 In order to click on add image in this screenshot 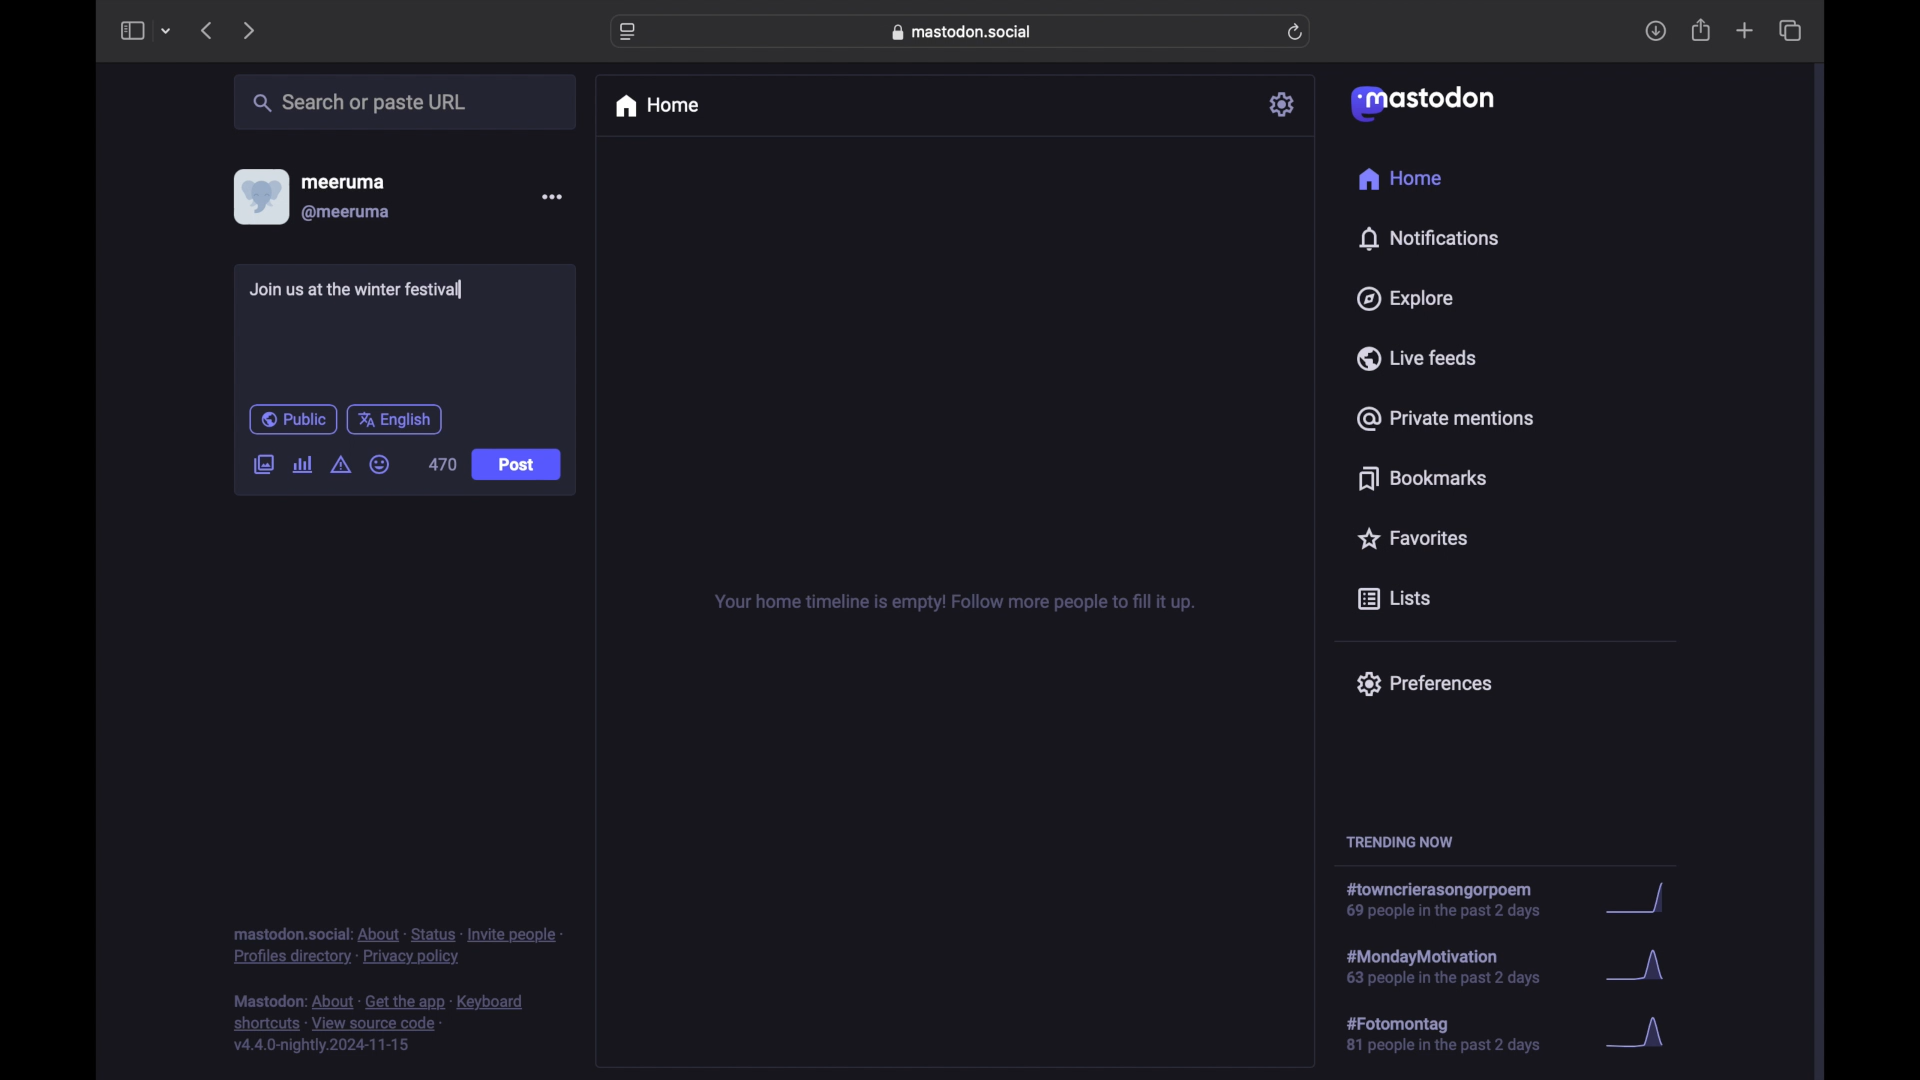, I will do `click(263, 466)`.